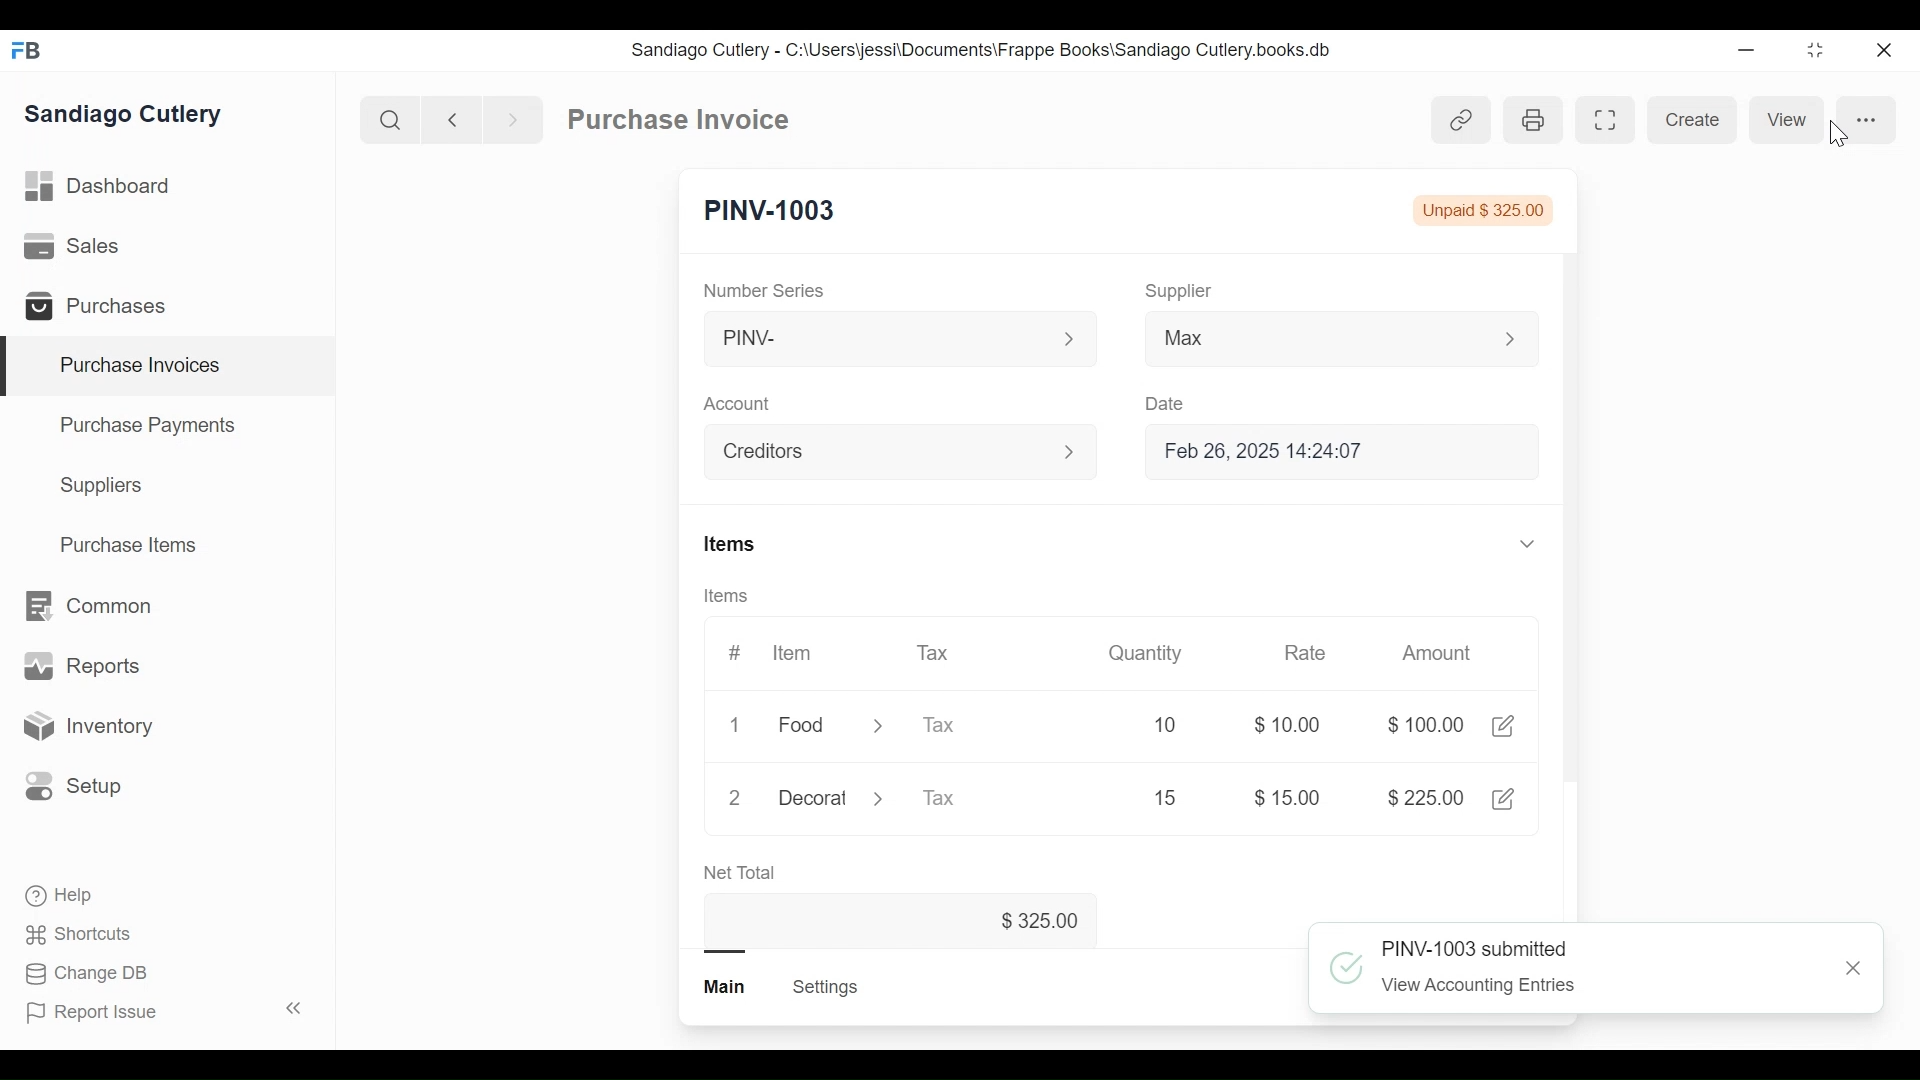 Image resolution: width=1920 pixels, height=1080 pixels. I want to click on Naviagate back, so click(453, 118).